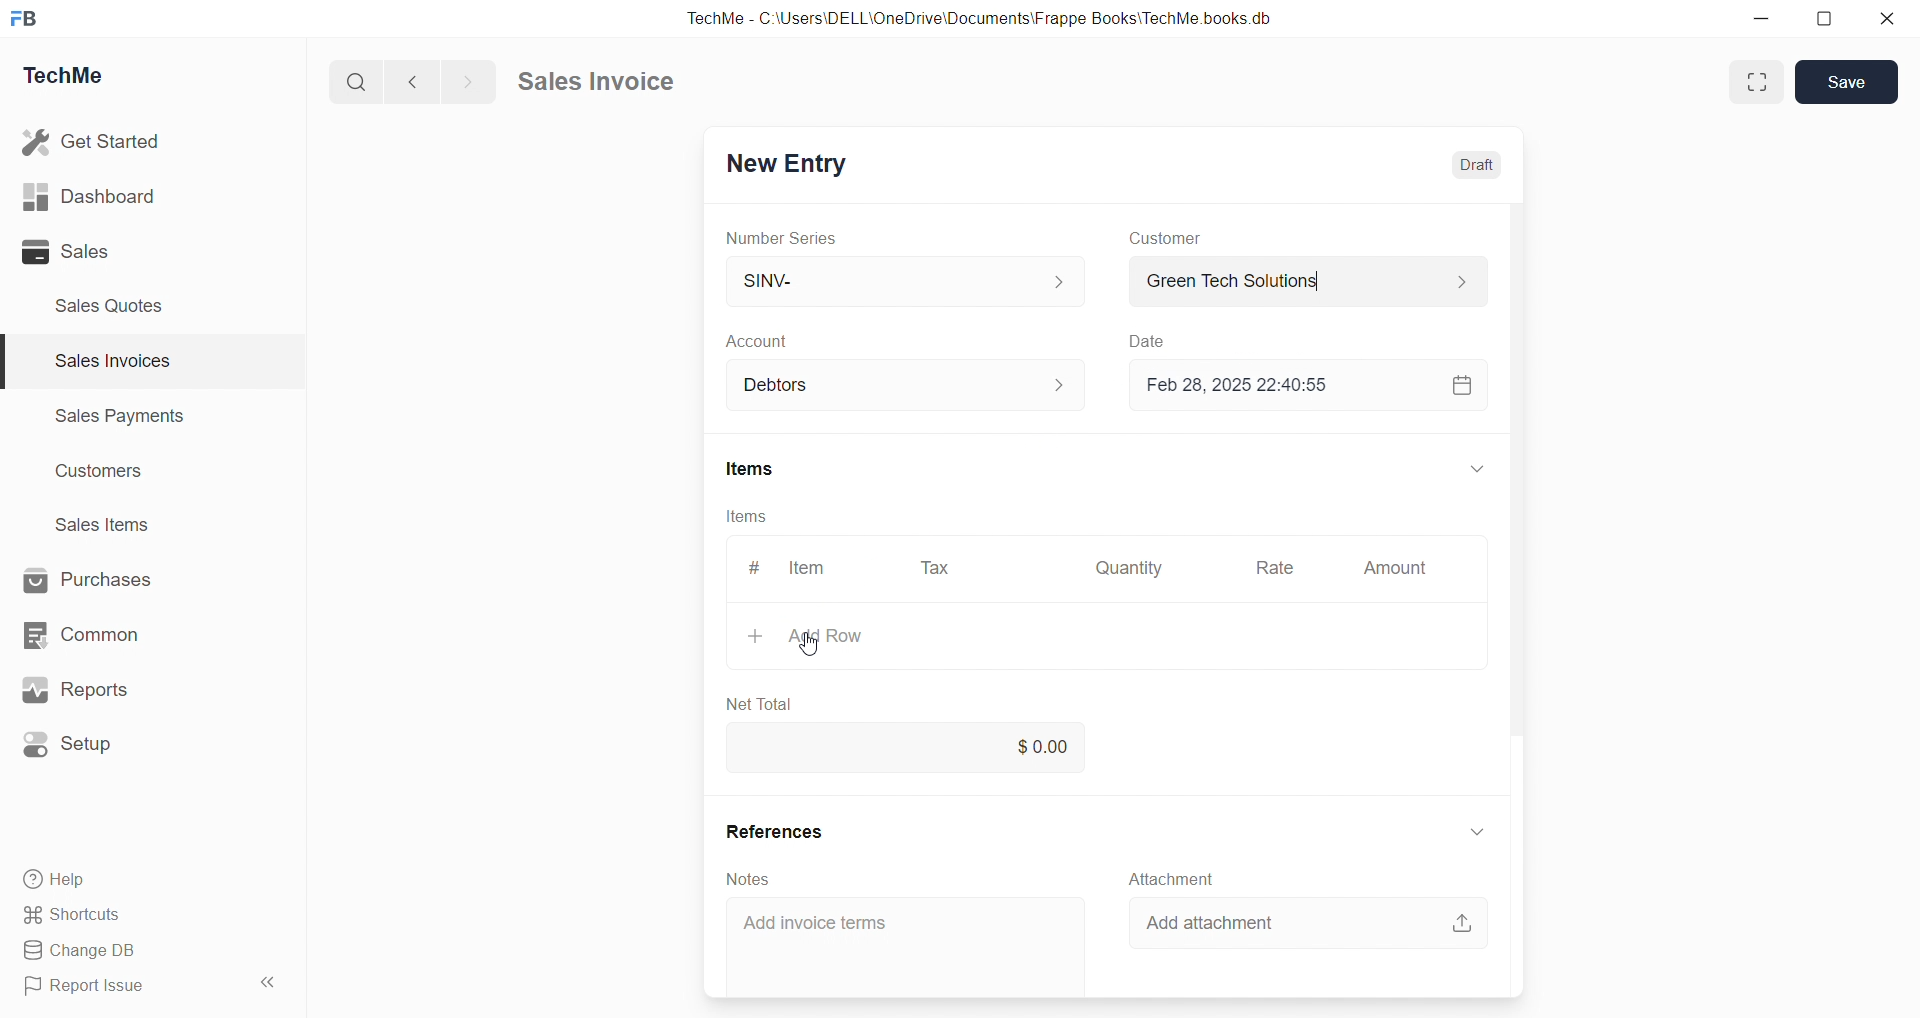 This screenshot has width=1920, height=1018. What do you see at coordinates (1208, 923) in the screenshot?
I see `Add attachment` at bounding box center [1208, 923].